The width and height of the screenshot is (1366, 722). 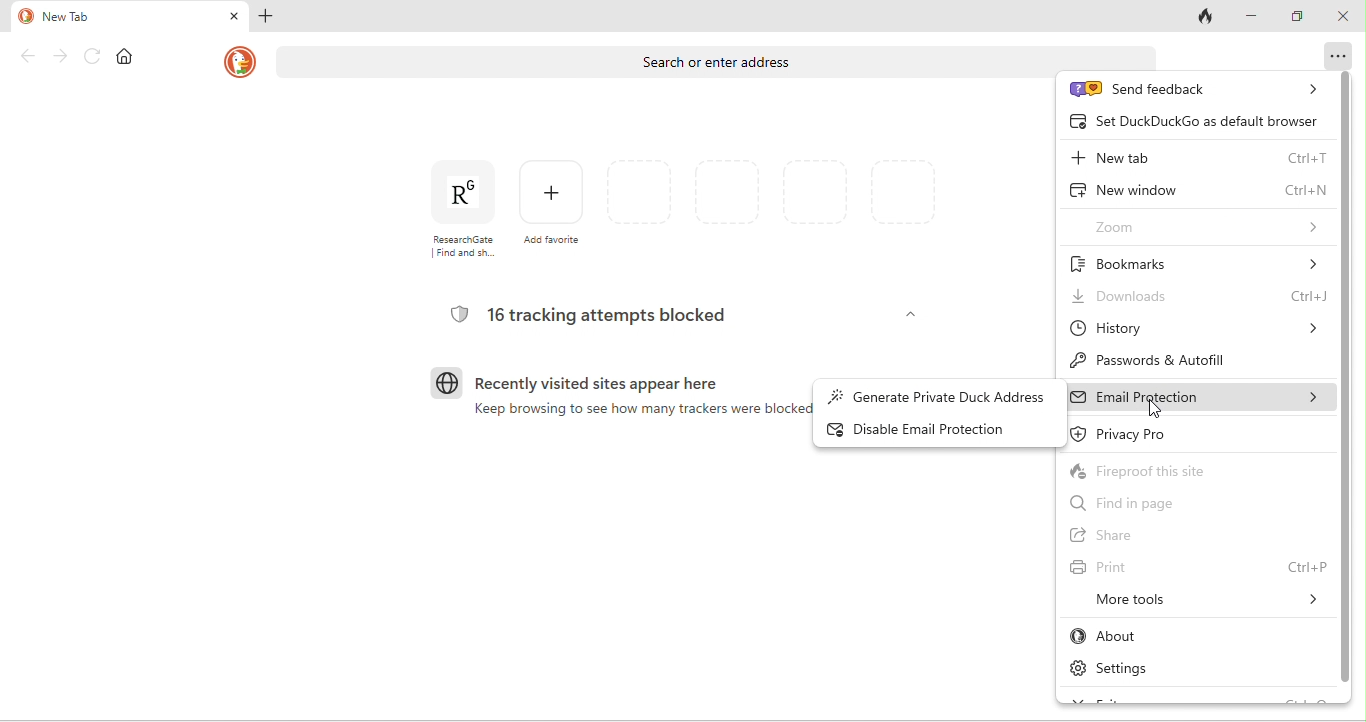 I want to click on recently visited sites appear here keep browsing to see how many trackers were blocked, so click(x=610, y=402).